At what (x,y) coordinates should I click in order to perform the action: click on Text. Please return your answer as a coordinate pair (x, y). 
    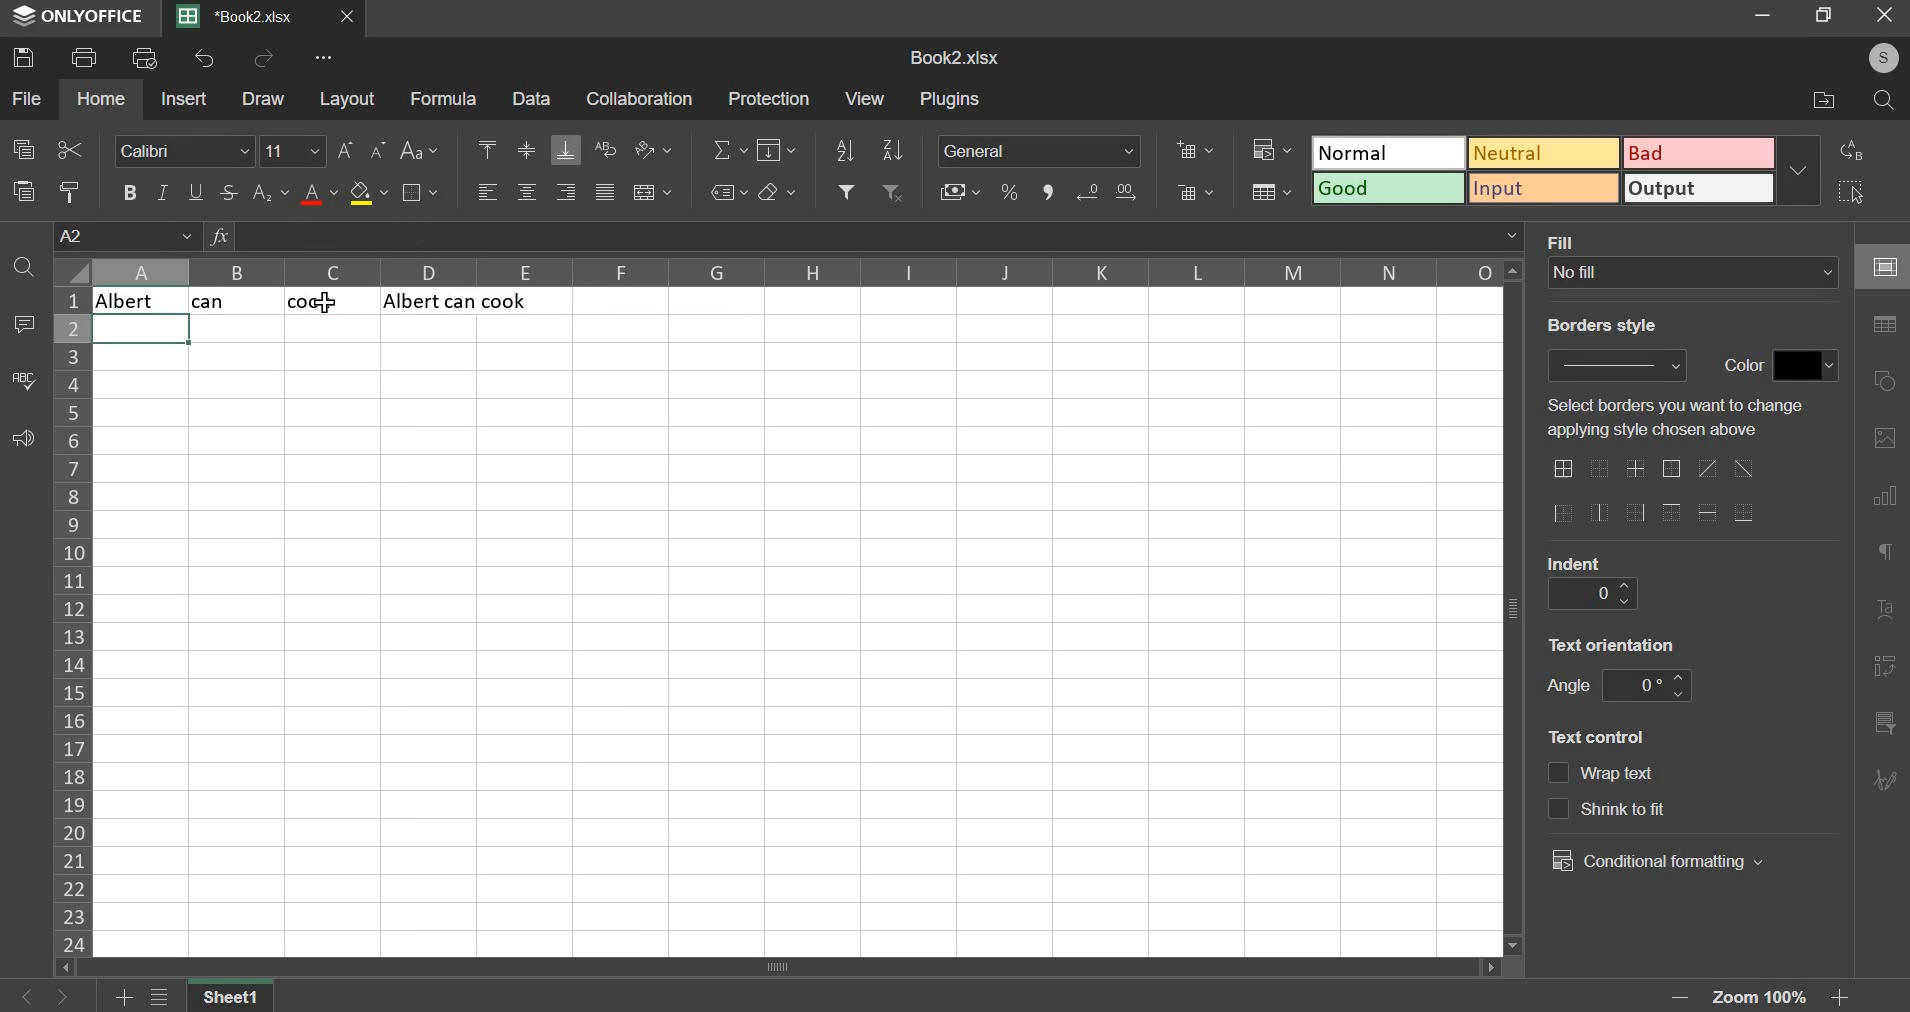
    Looking at the image, I should click on (324, 299).